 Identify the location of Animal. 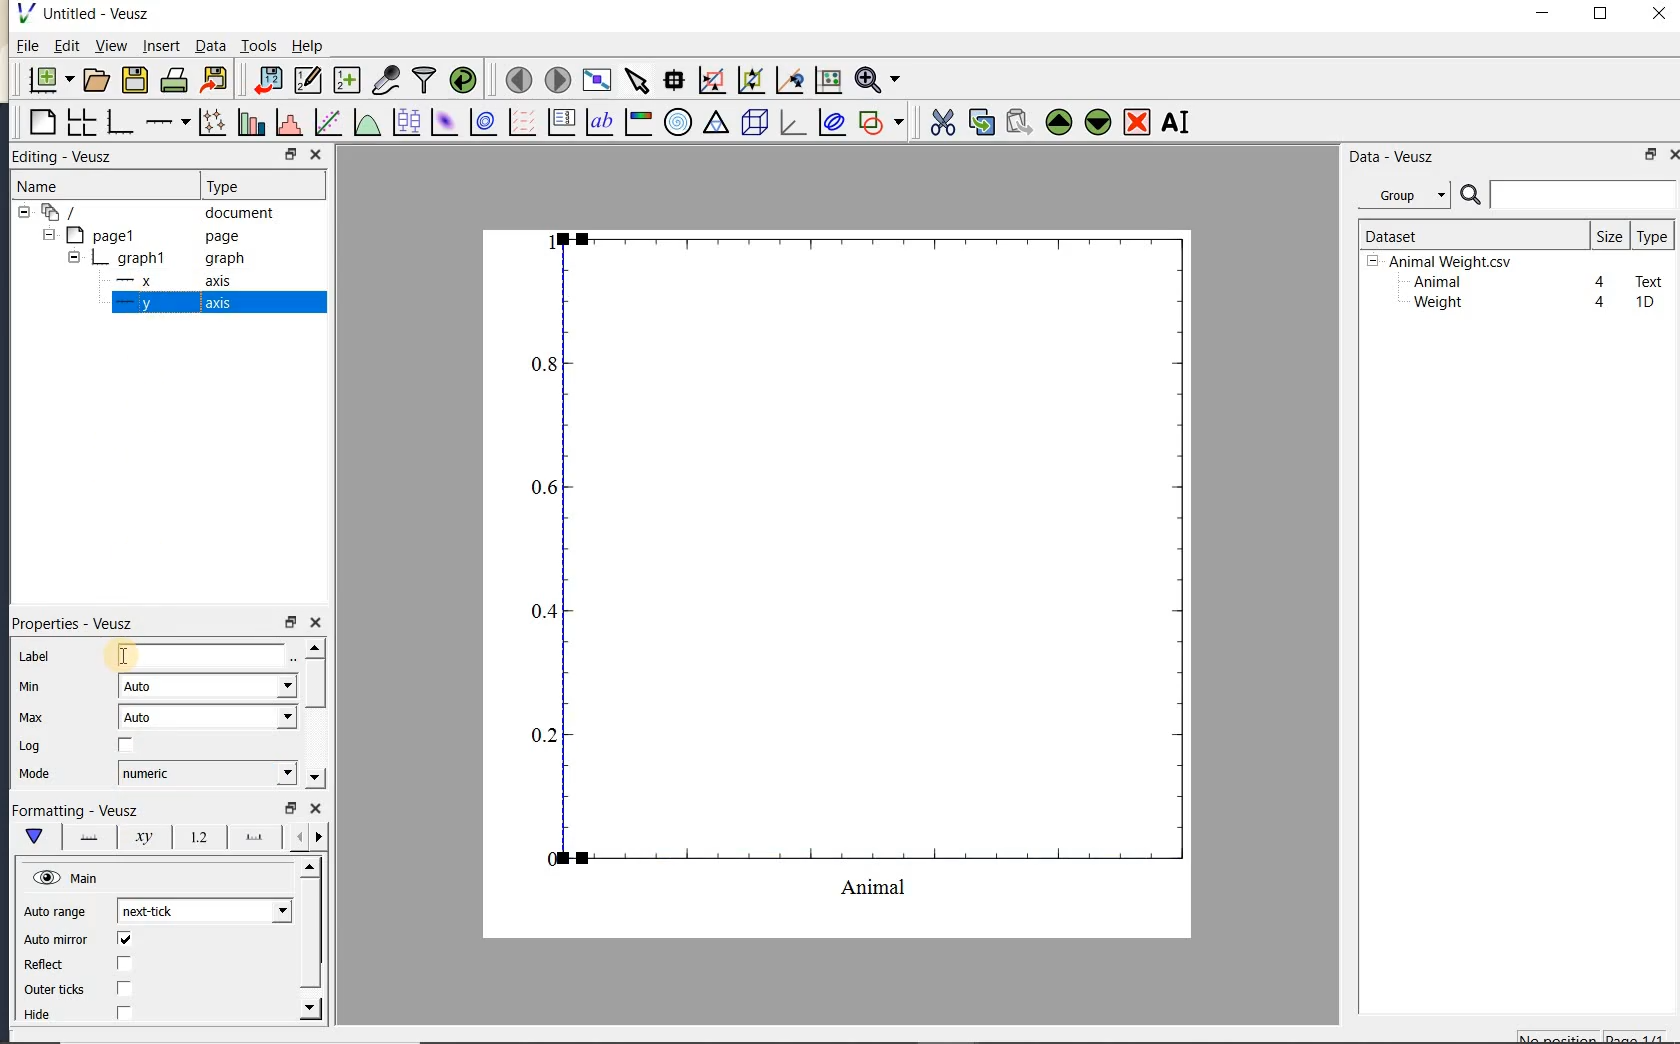
(204, 657).